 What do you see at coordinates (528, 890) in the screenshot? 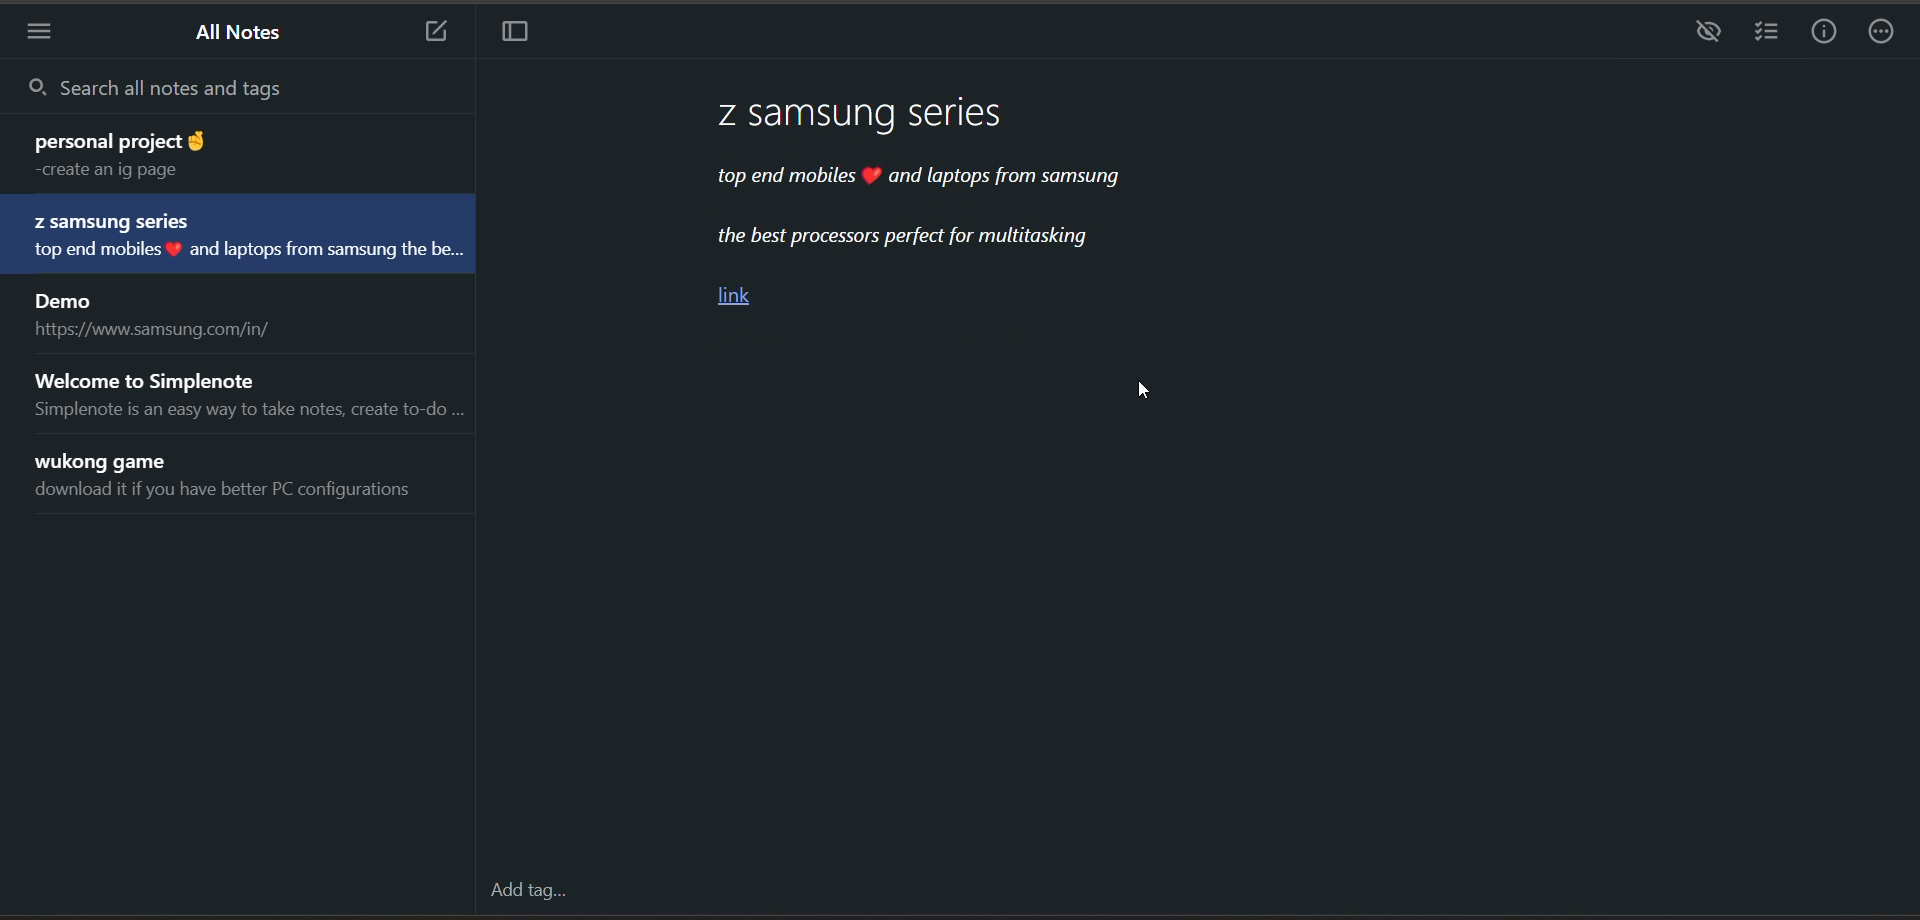
I see `add tag` at bounding box center [528, 890].